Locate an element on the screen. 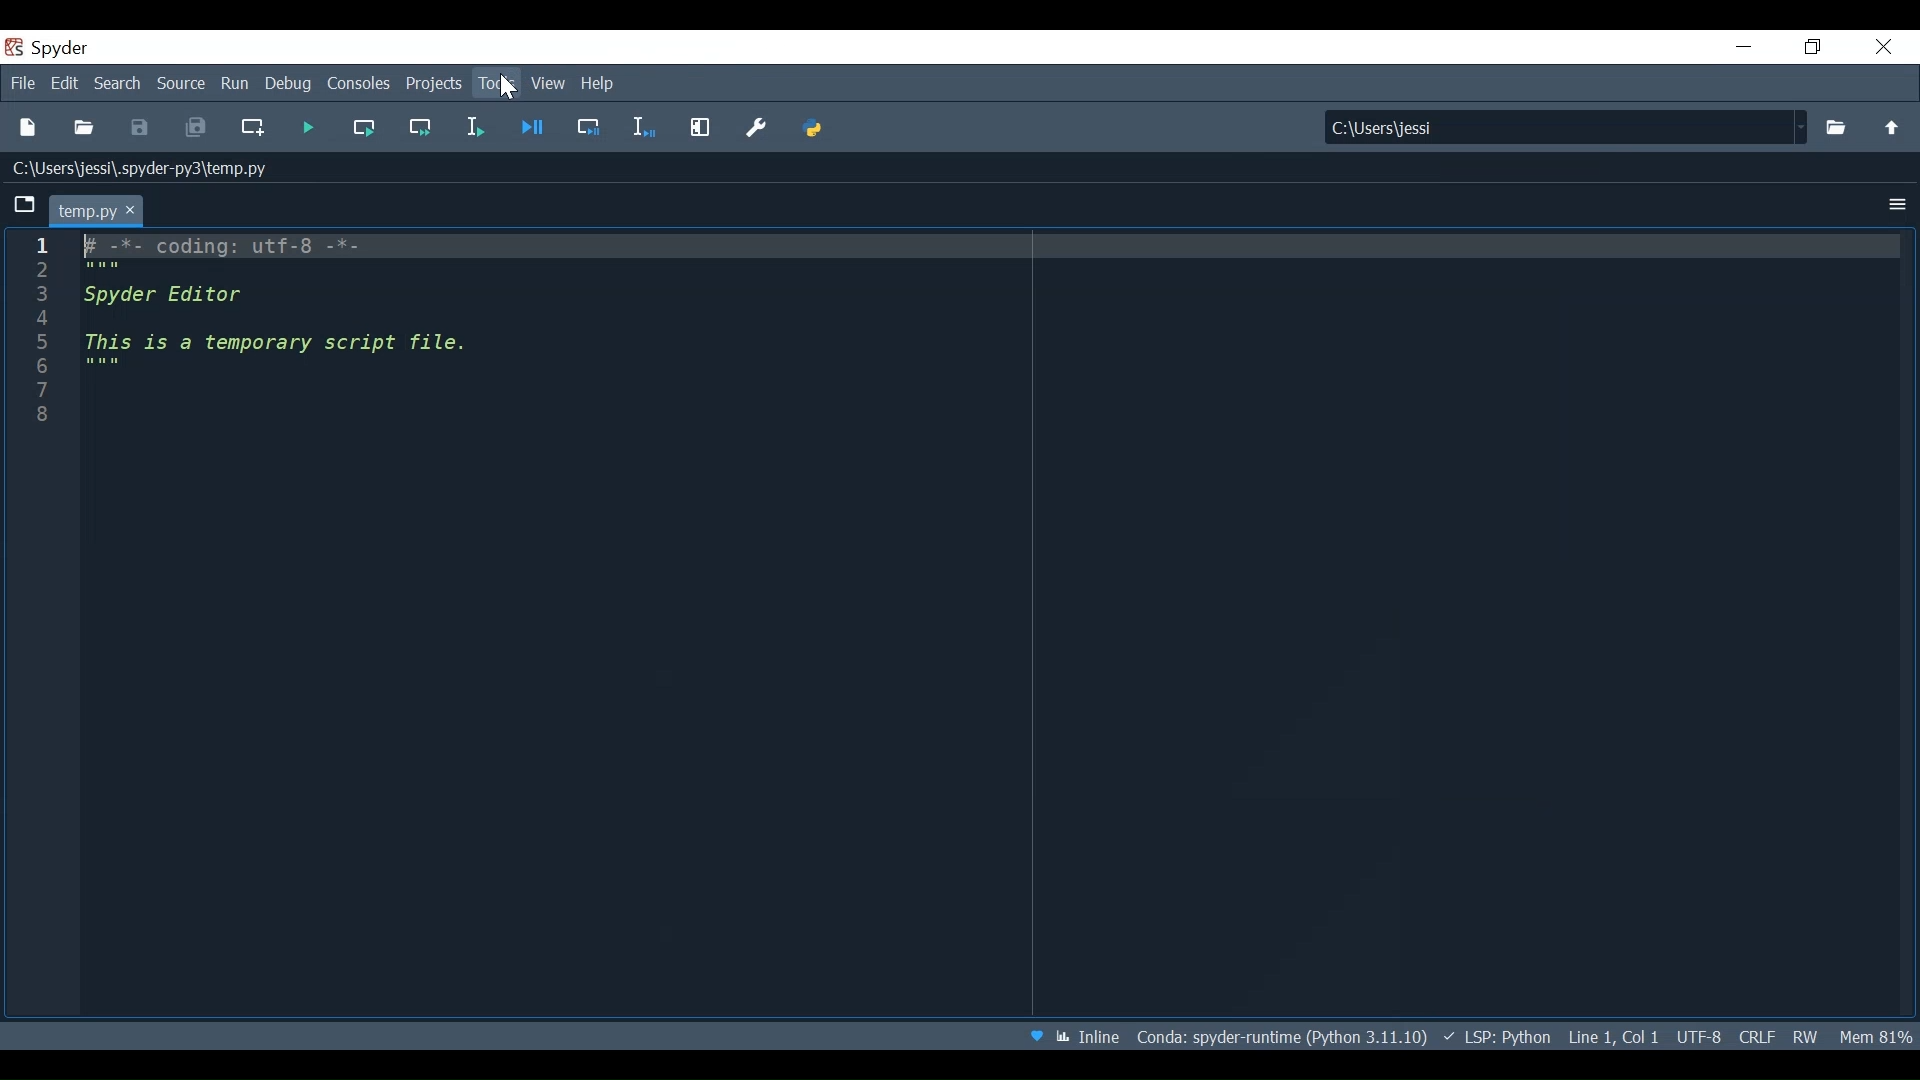 The width and height of the screenshot is (1920, 1080). Toggle between inline and interactive Matplotlib plotting is located at coordinates (1089, 1039).